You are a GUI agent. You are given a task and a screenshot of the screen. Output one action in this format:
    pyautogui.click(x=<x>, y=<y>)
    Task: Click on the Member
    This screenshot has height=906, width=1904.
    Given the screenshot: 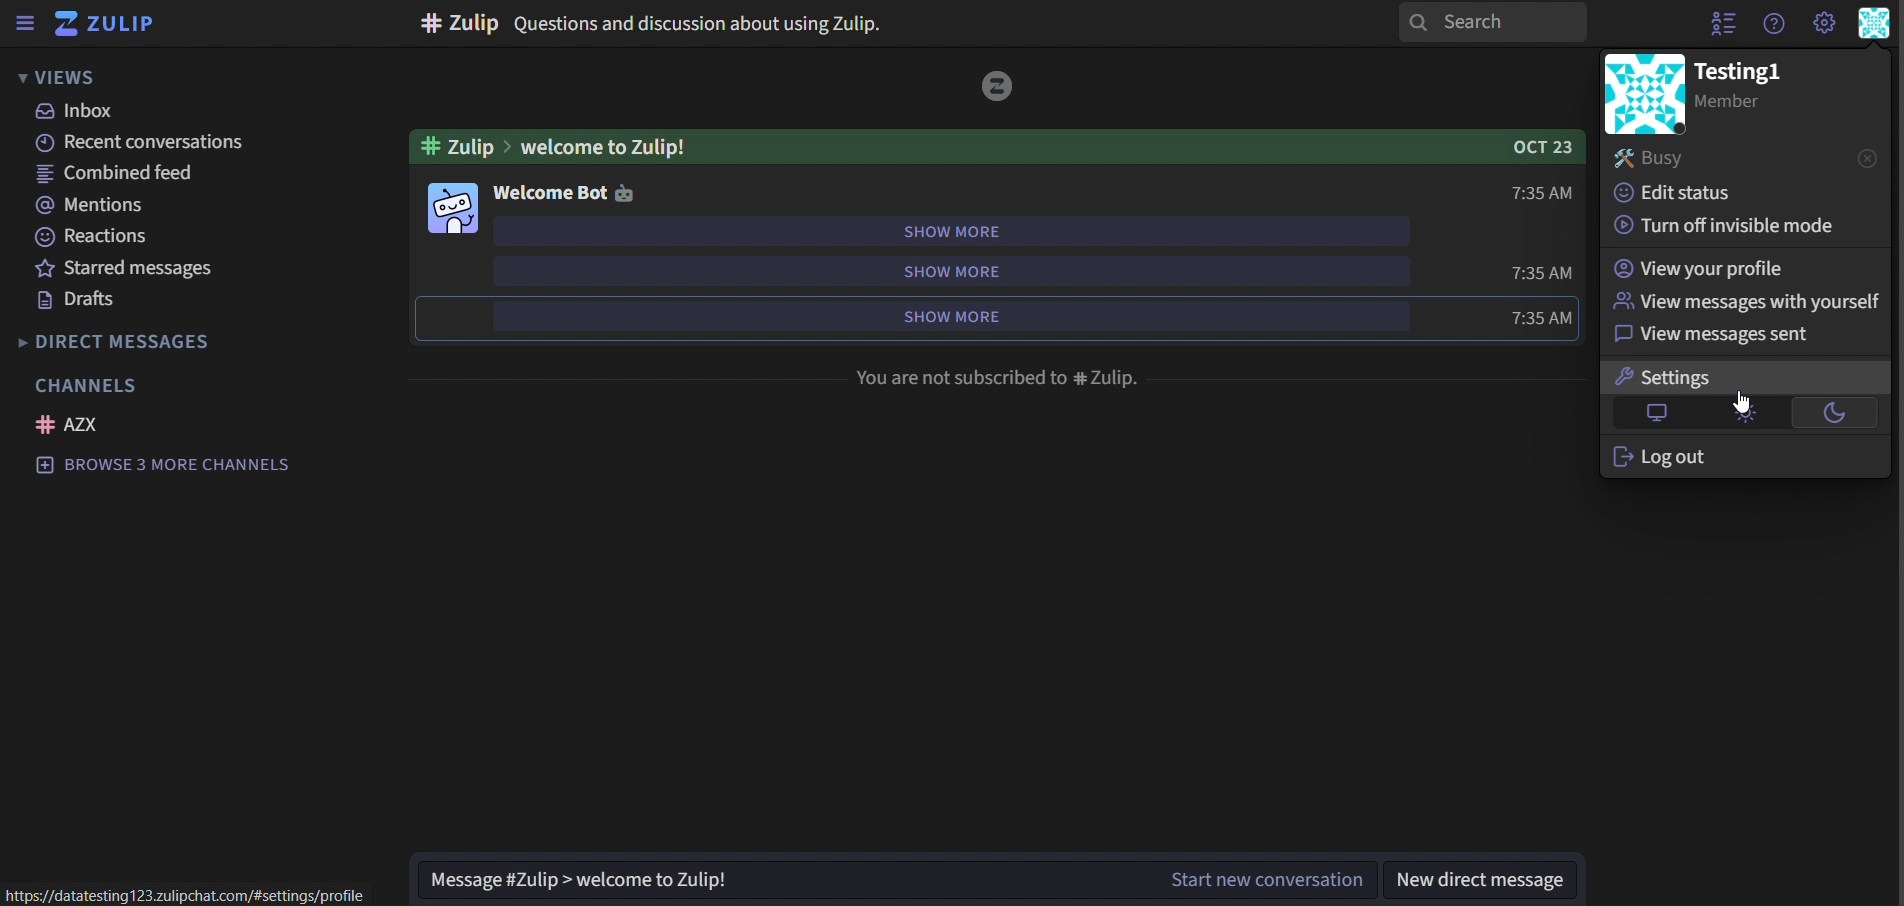 What is the action you would take?
    pyautogui.click(x=1756, y=104)
    